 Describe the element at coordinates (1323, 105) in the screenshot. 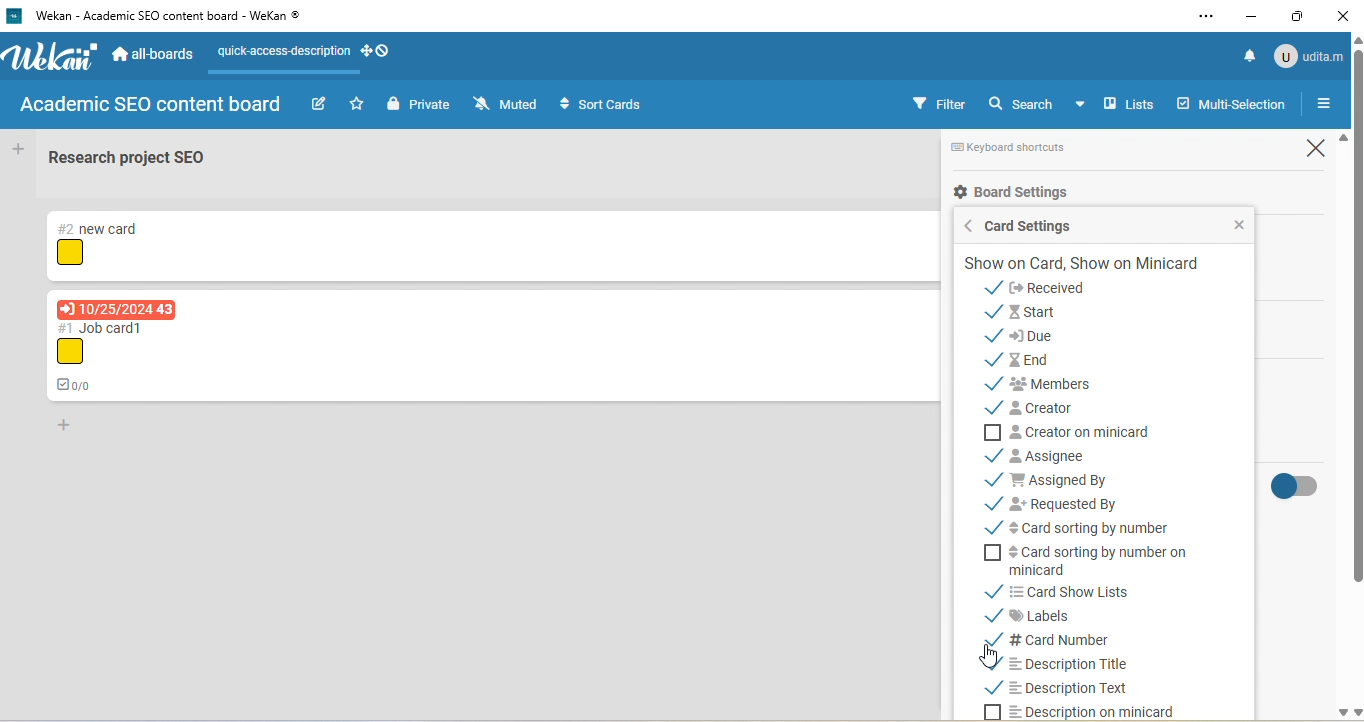

I see `open or close sidebar` at that location.